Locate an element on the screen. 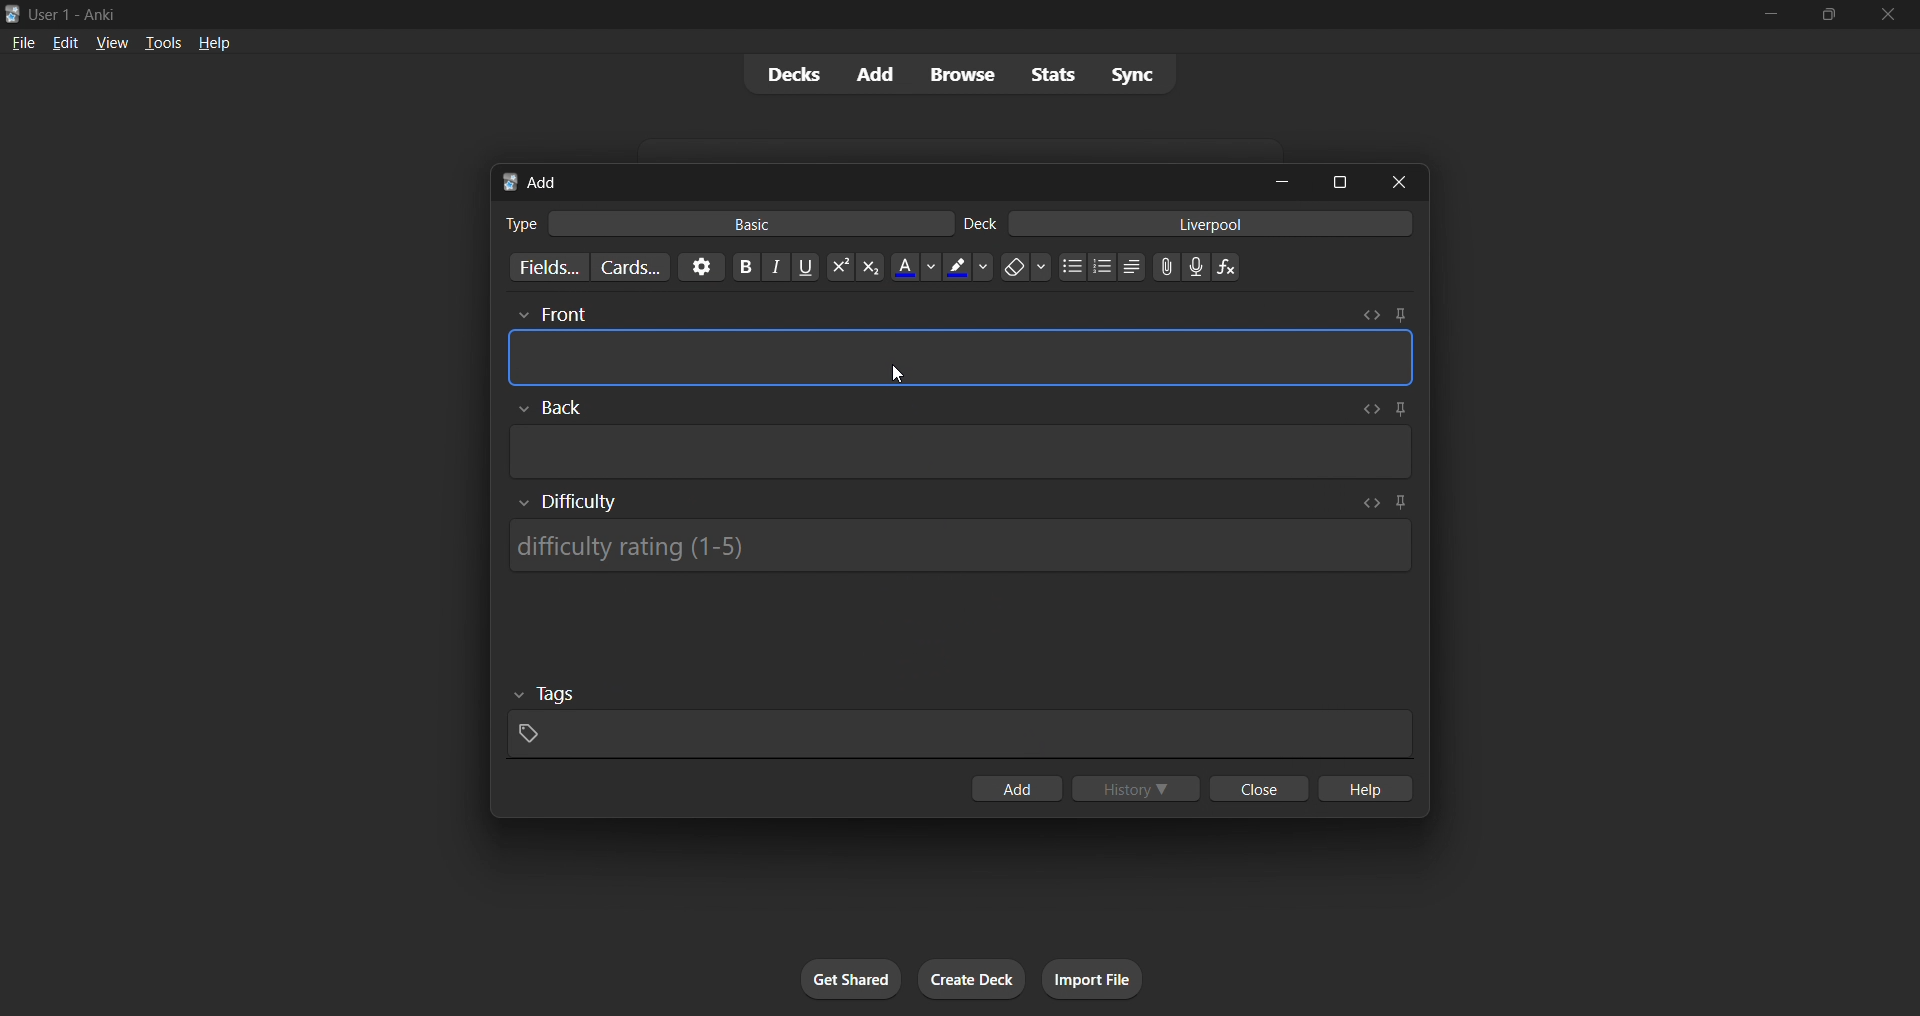 The width and height of the screenshot is (1920, 1016). Text is located at coordinates (980, 224).